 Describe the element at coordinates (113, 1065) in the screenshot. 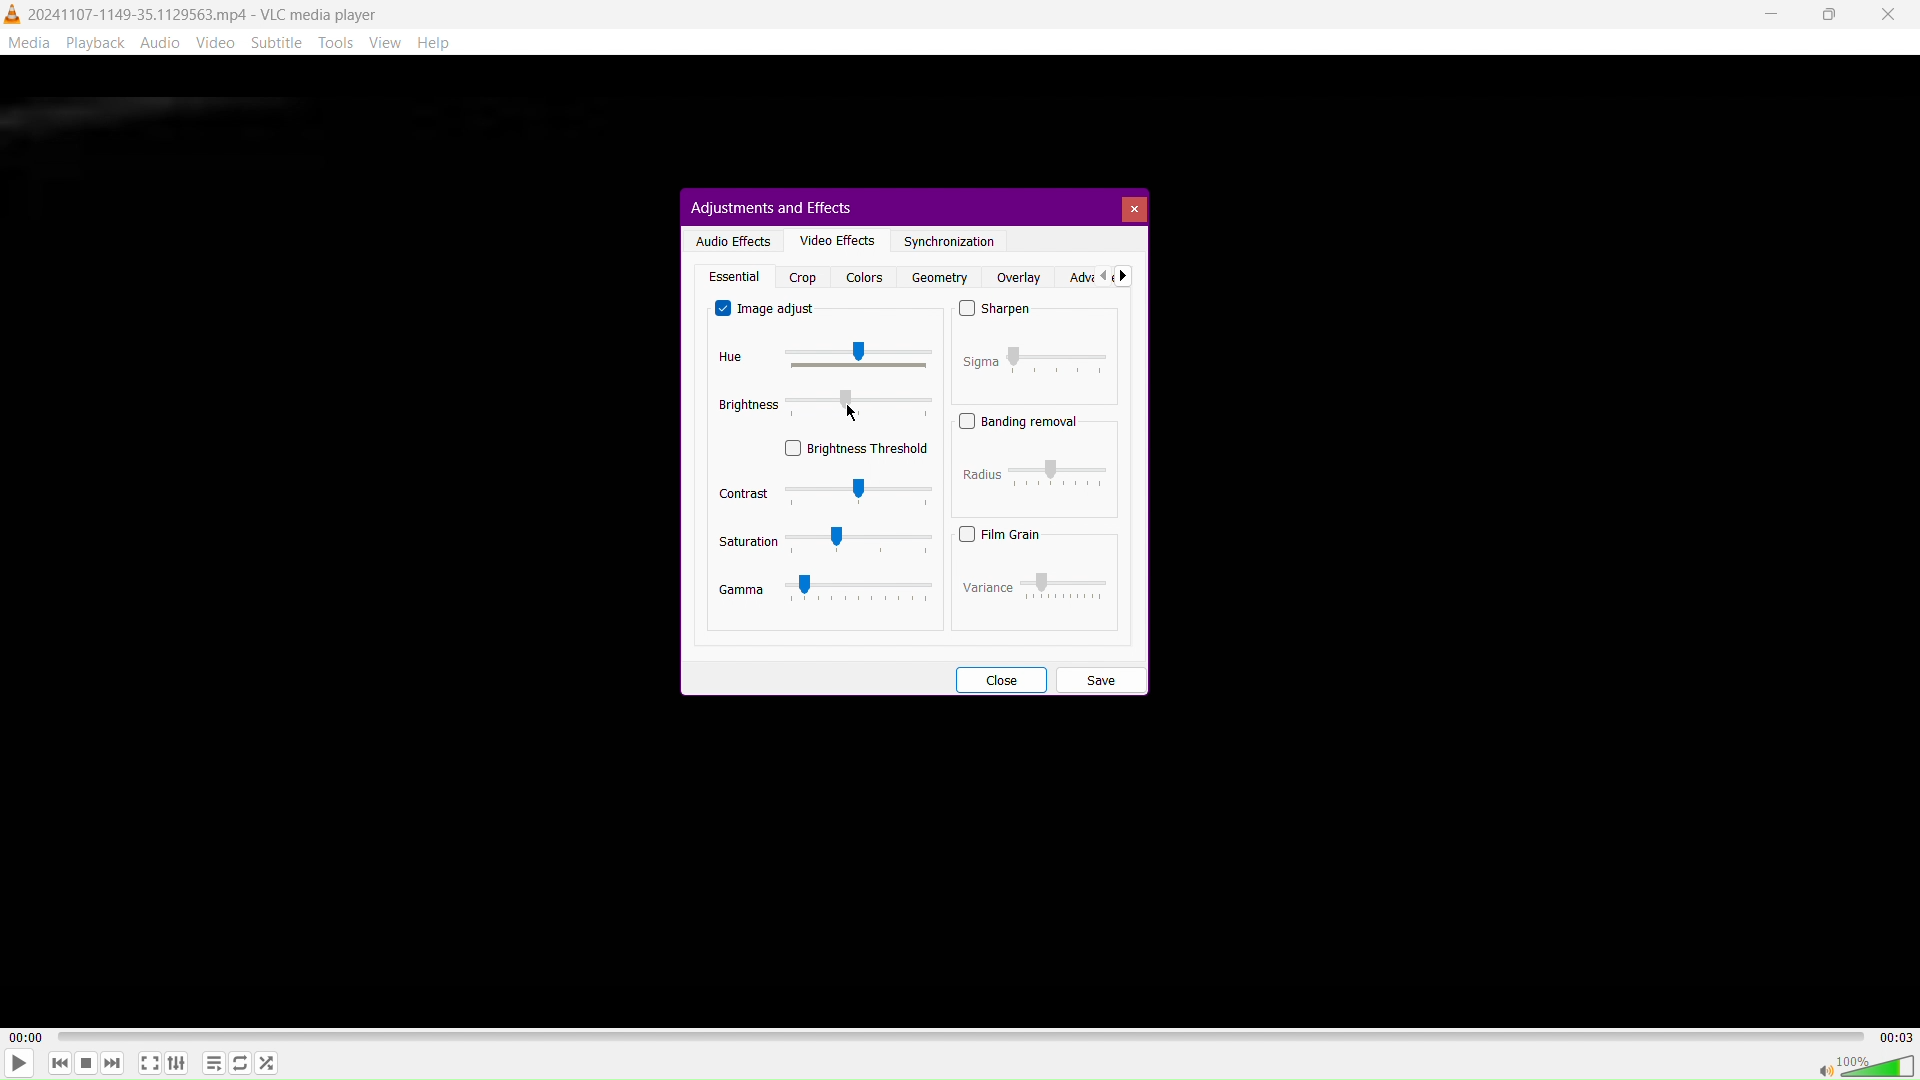

I see `Skip Forward` at that location.